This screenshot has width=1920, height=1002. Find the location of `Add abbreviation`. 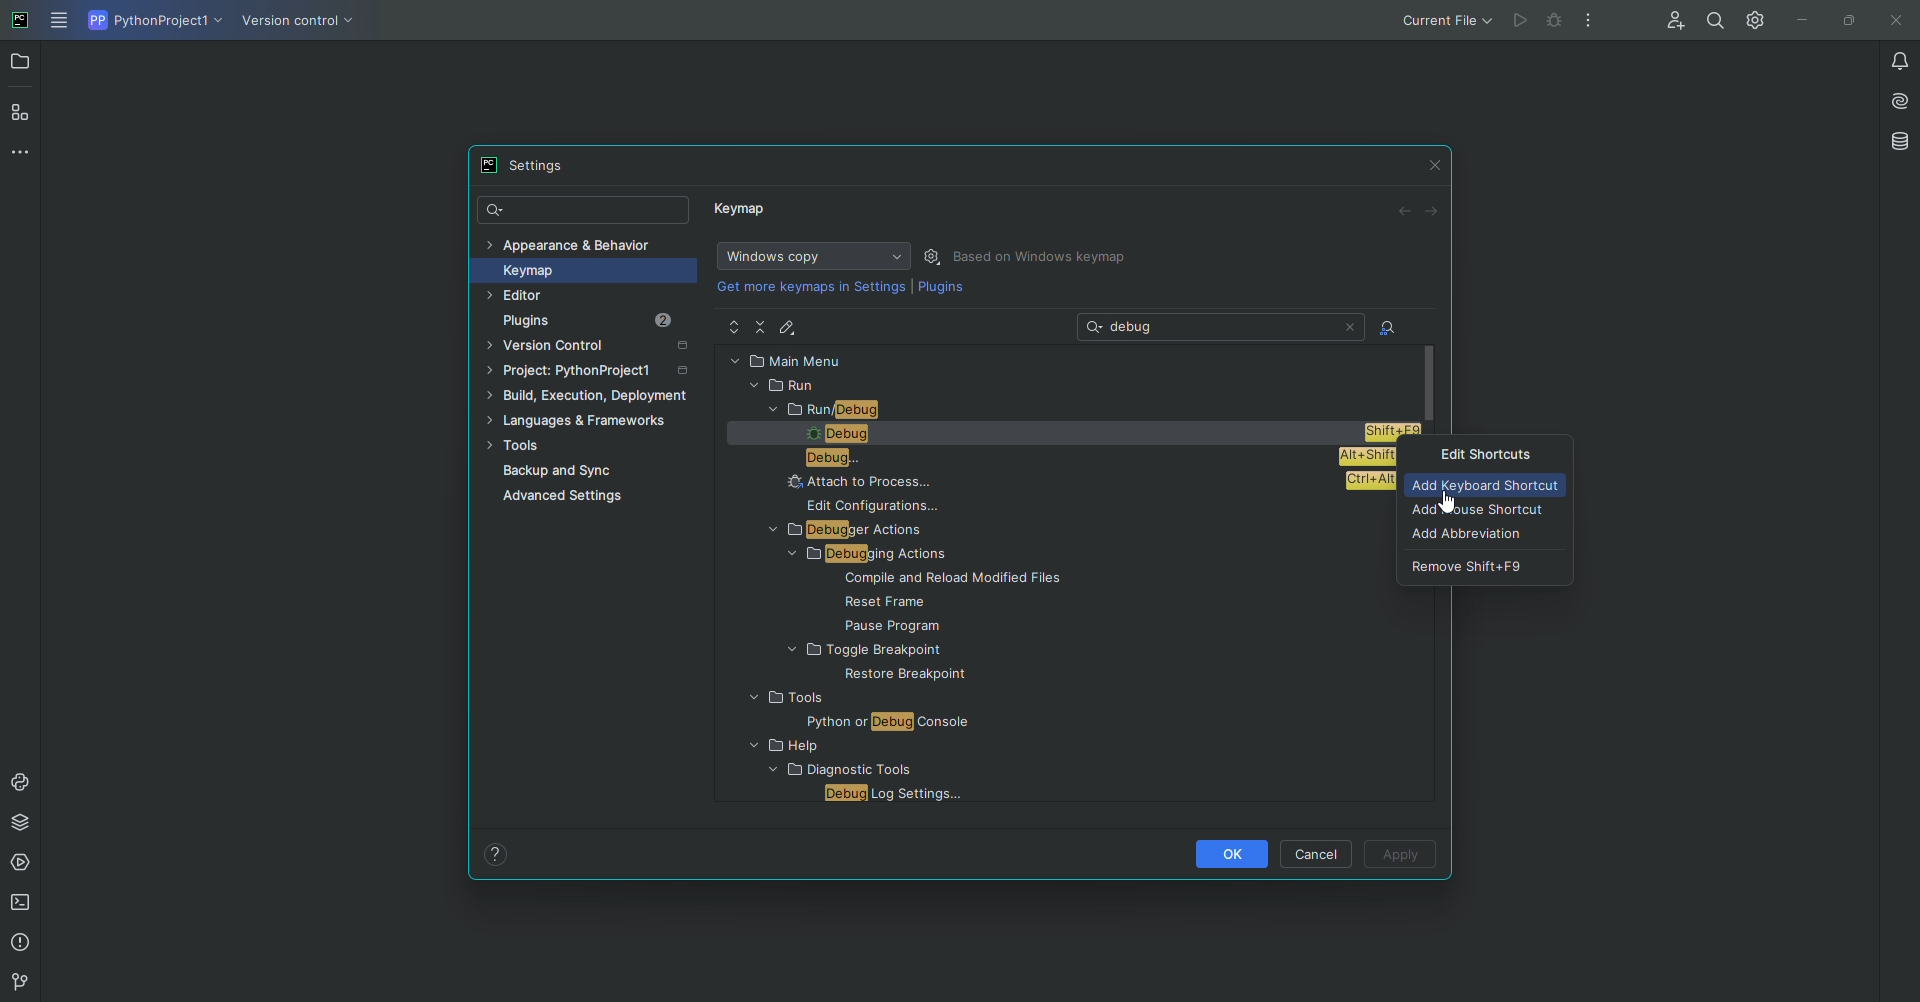

Add abbreviation is located at coordinates (1496, 534).